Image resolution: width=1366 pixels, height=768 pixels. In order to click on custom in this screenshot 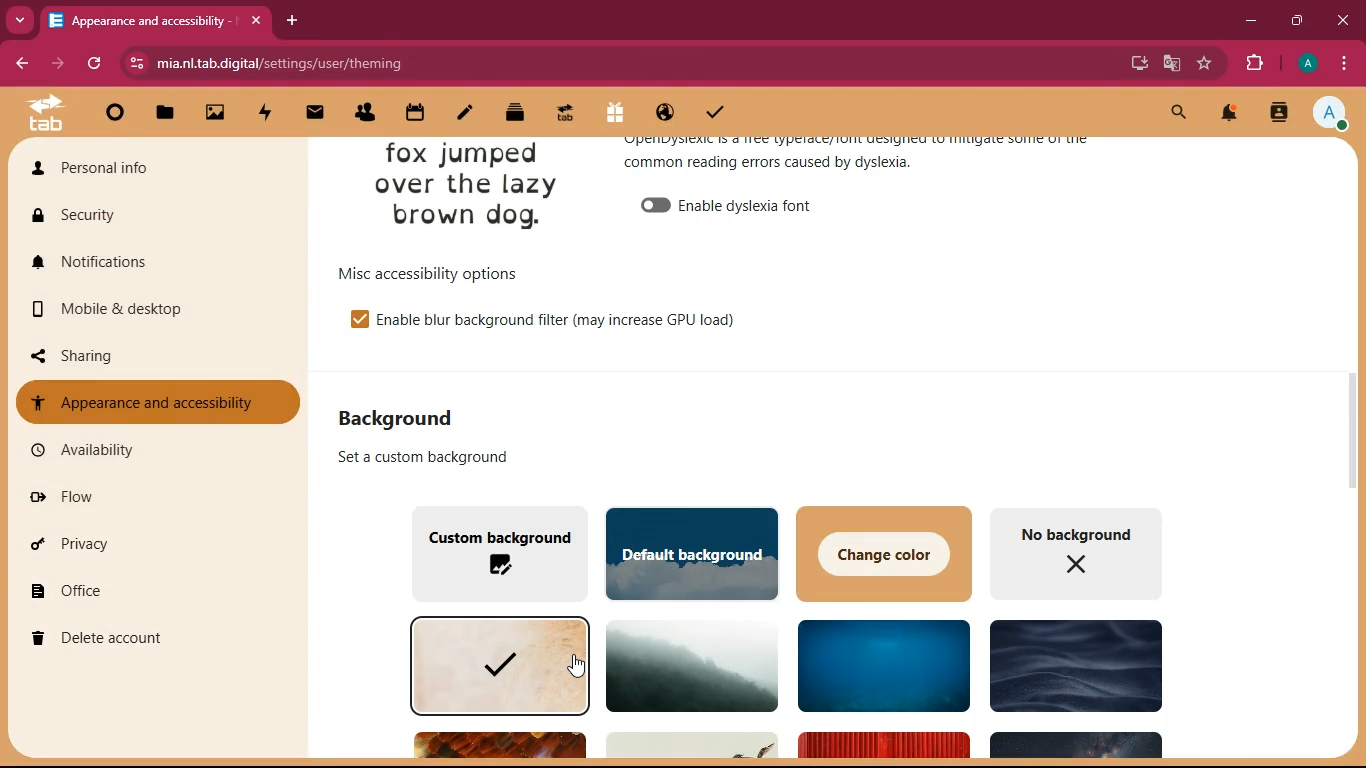, I will do `click(495, 552)`.